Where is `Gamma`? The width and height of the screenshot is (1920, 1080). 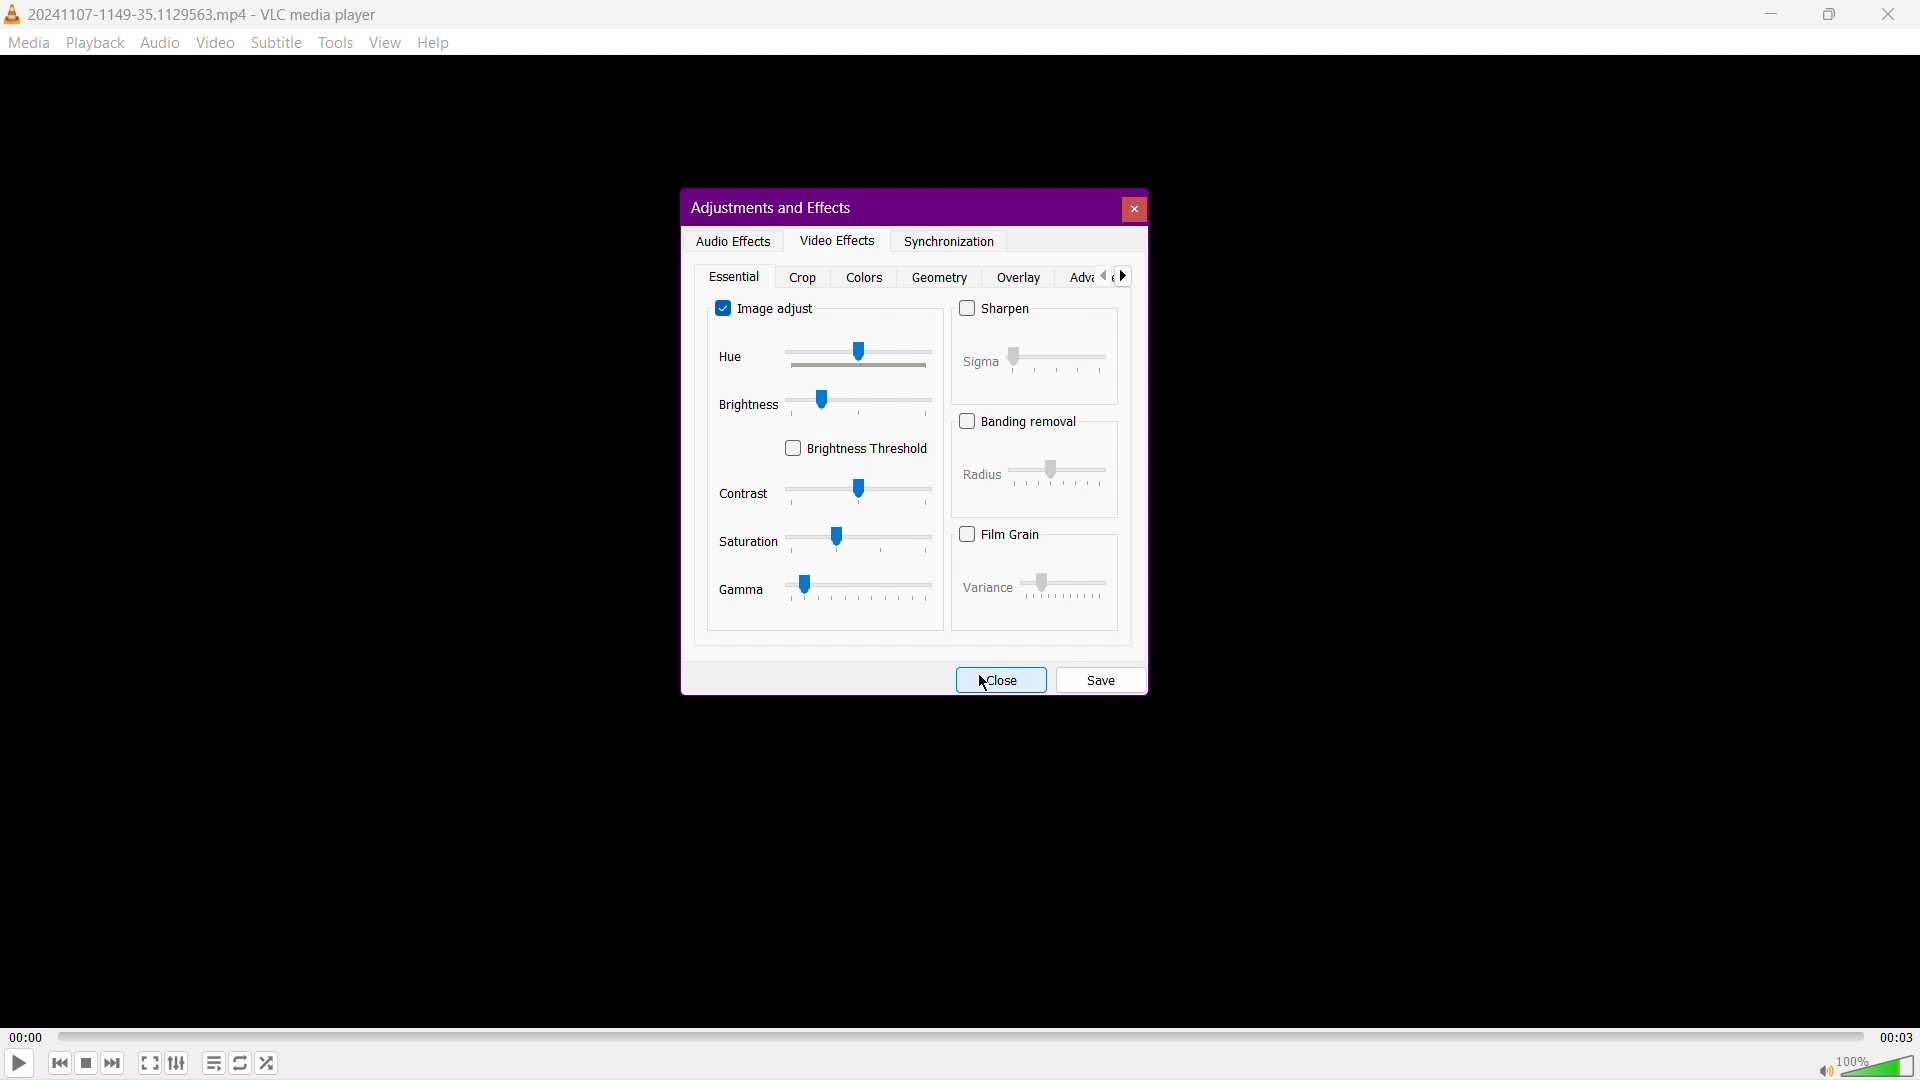
Gamma is located at coordinates (827, 589).